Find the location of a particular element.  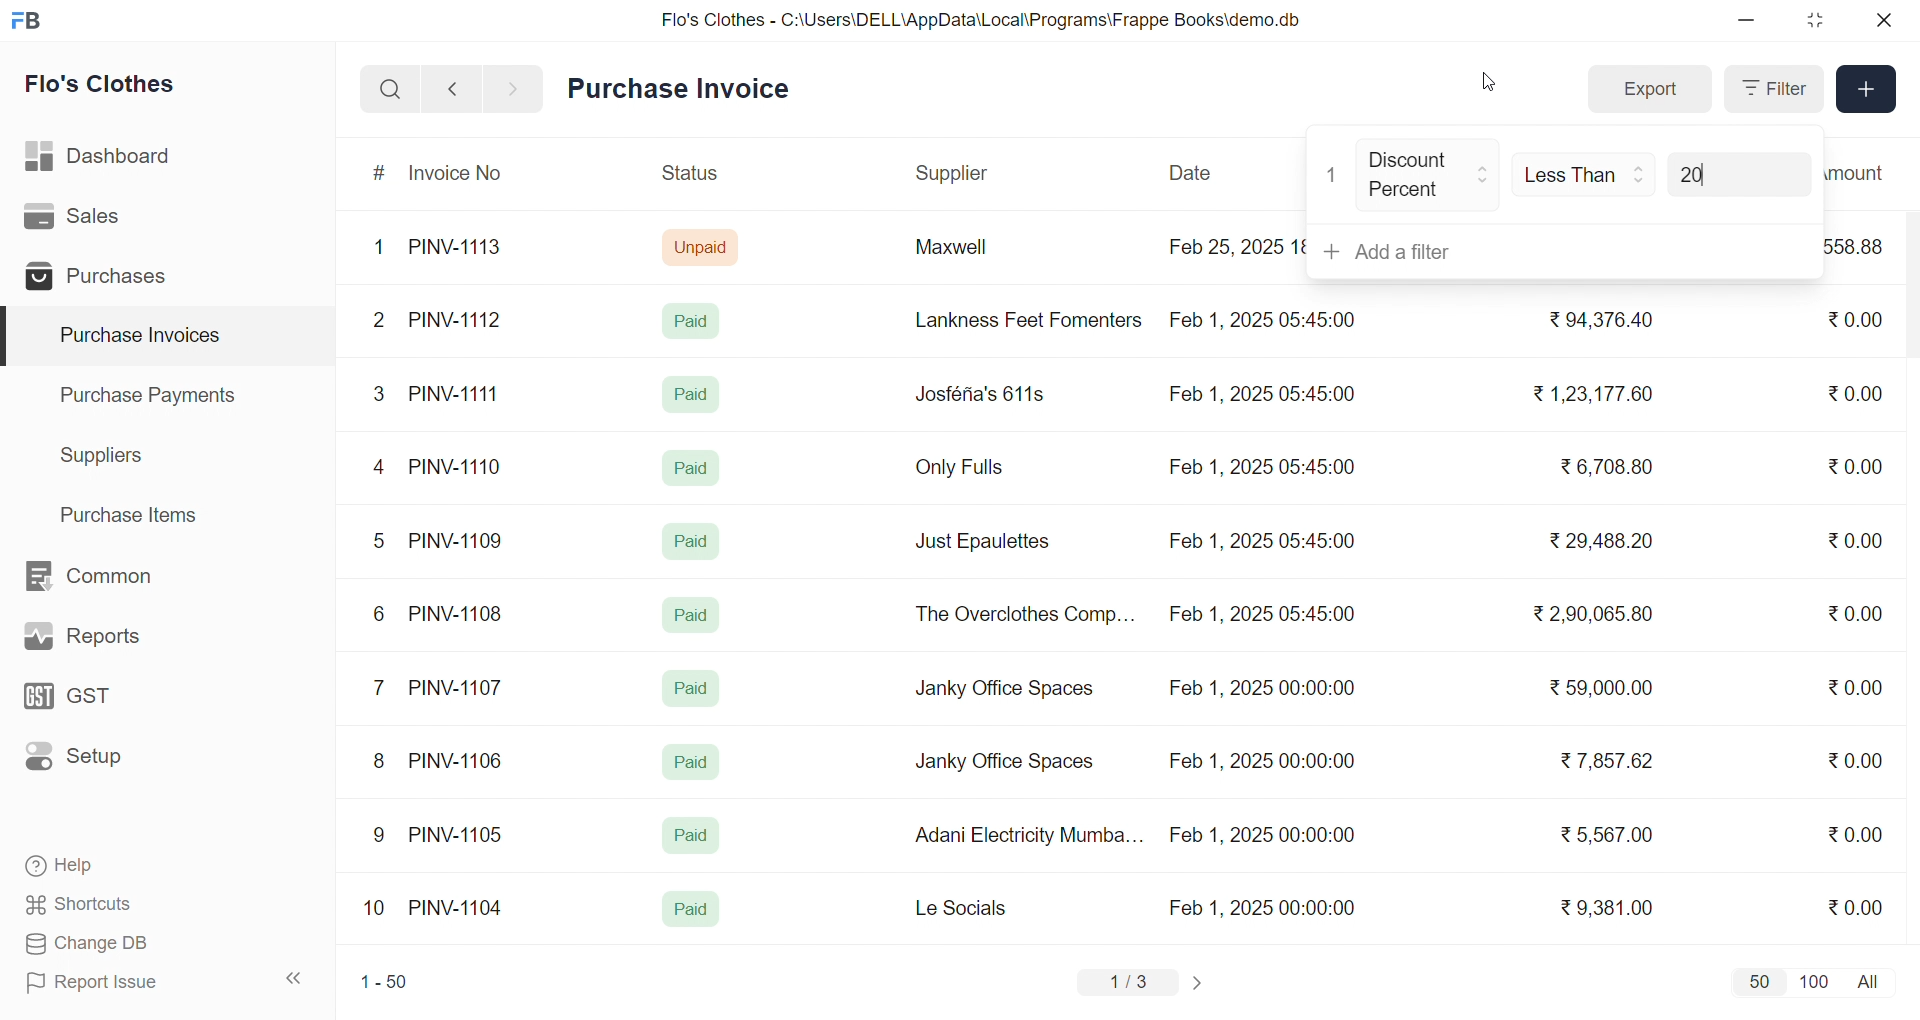

Paid is located at coordinates (689, 466).